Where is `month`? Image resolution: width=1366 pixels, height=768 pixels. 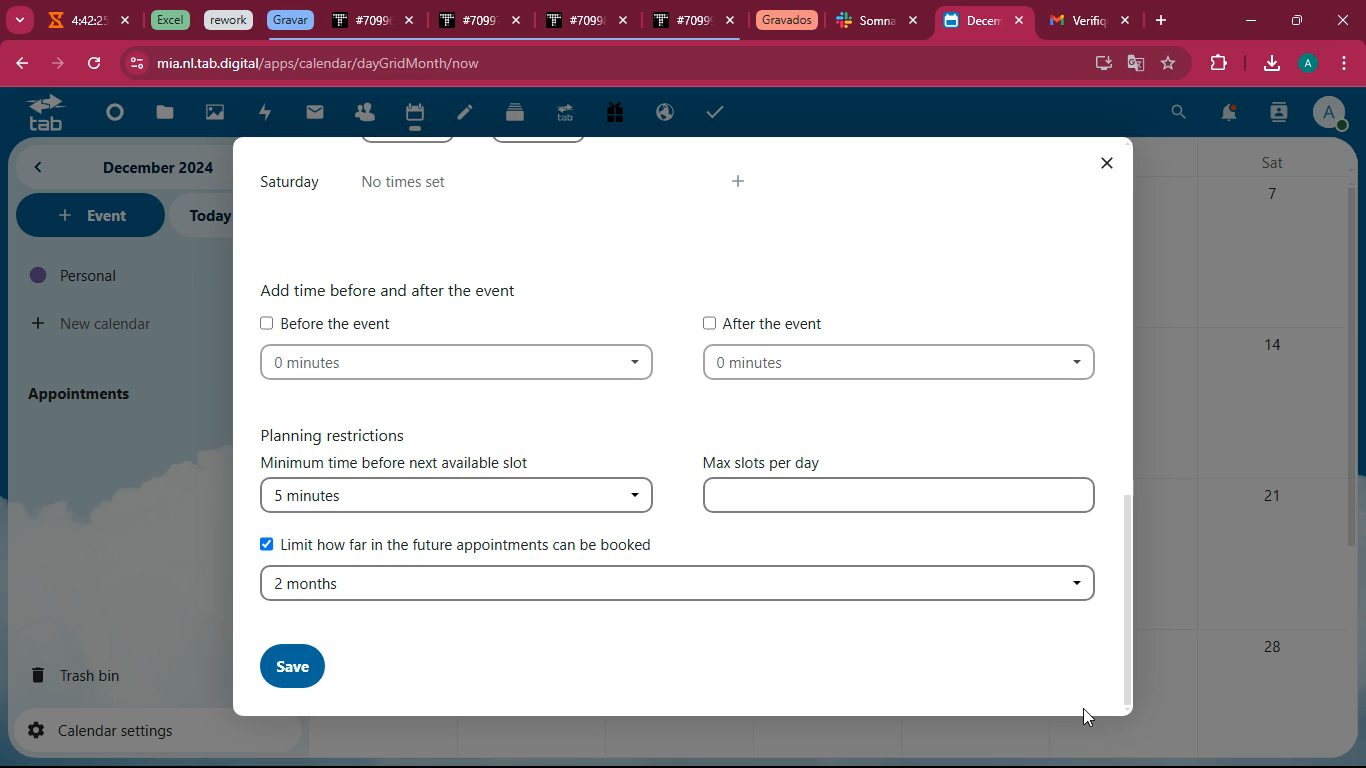 month is located at coordinates (120, 167).